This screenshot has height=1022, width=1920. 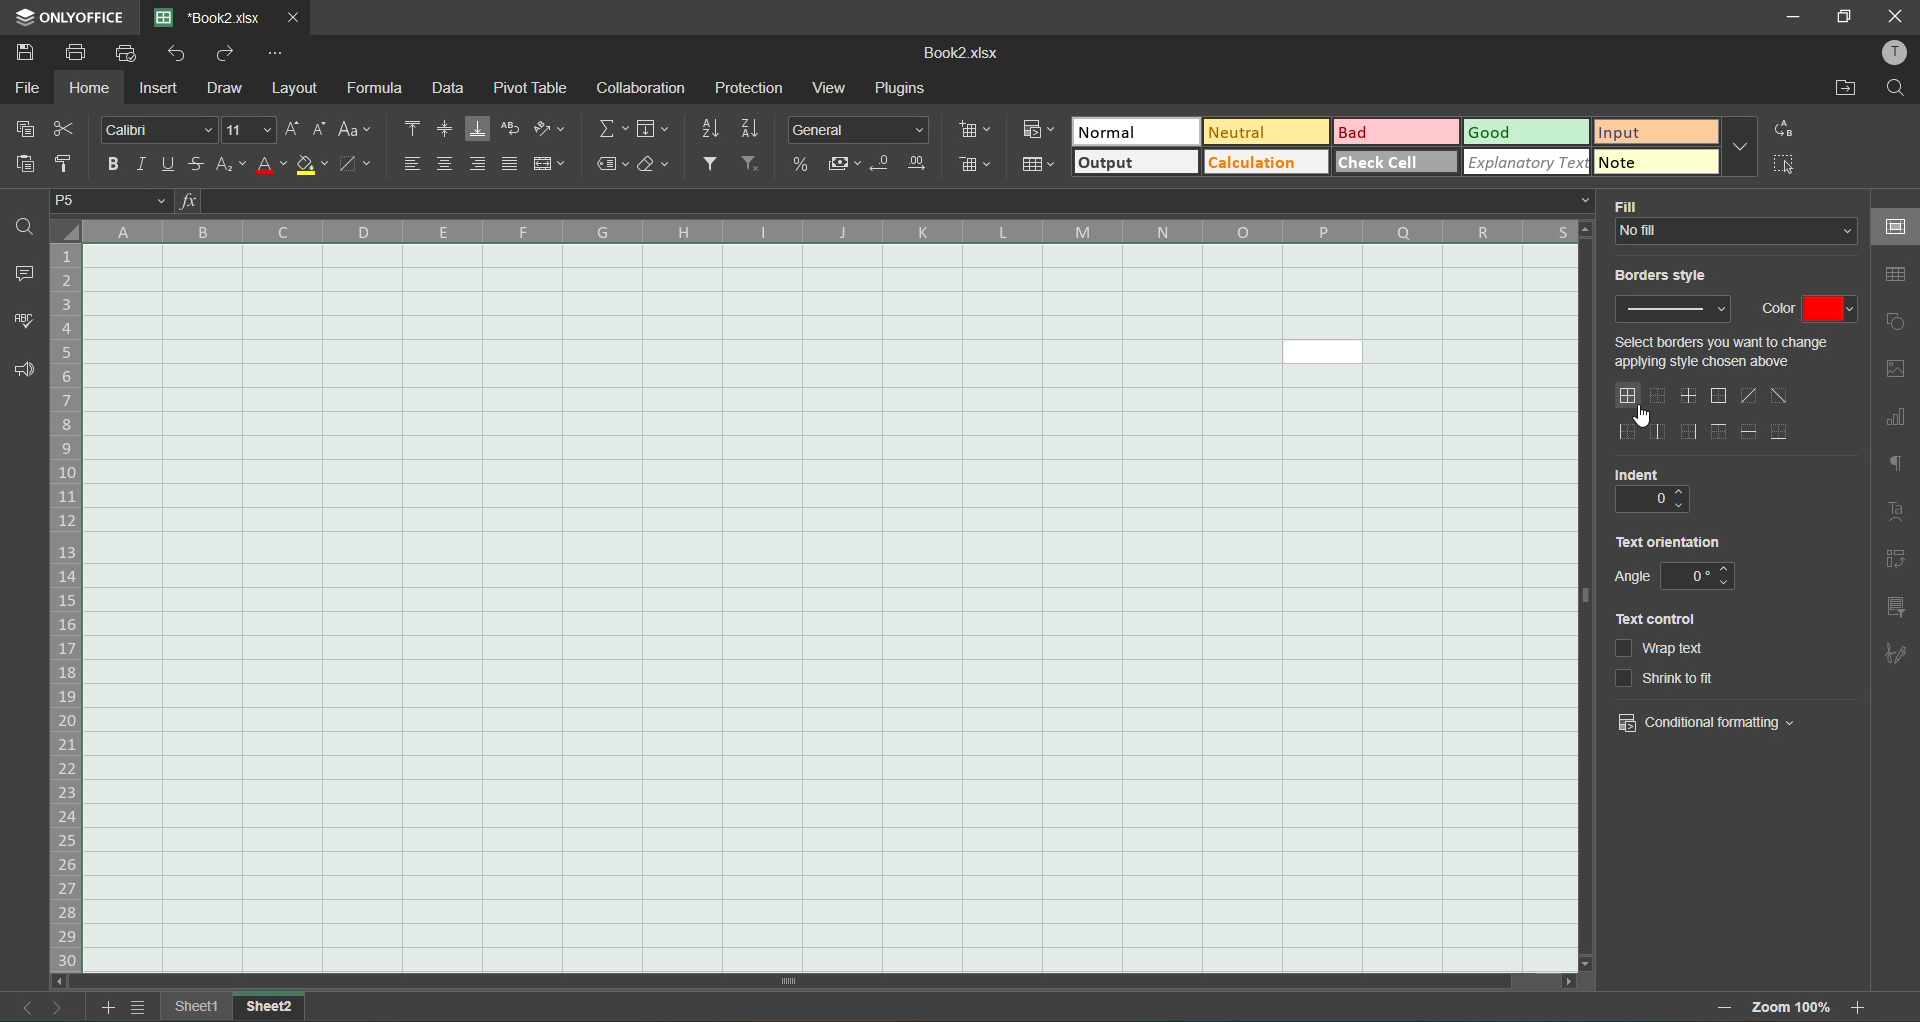 I want to click on sort descending, so click(x=758, y=132).